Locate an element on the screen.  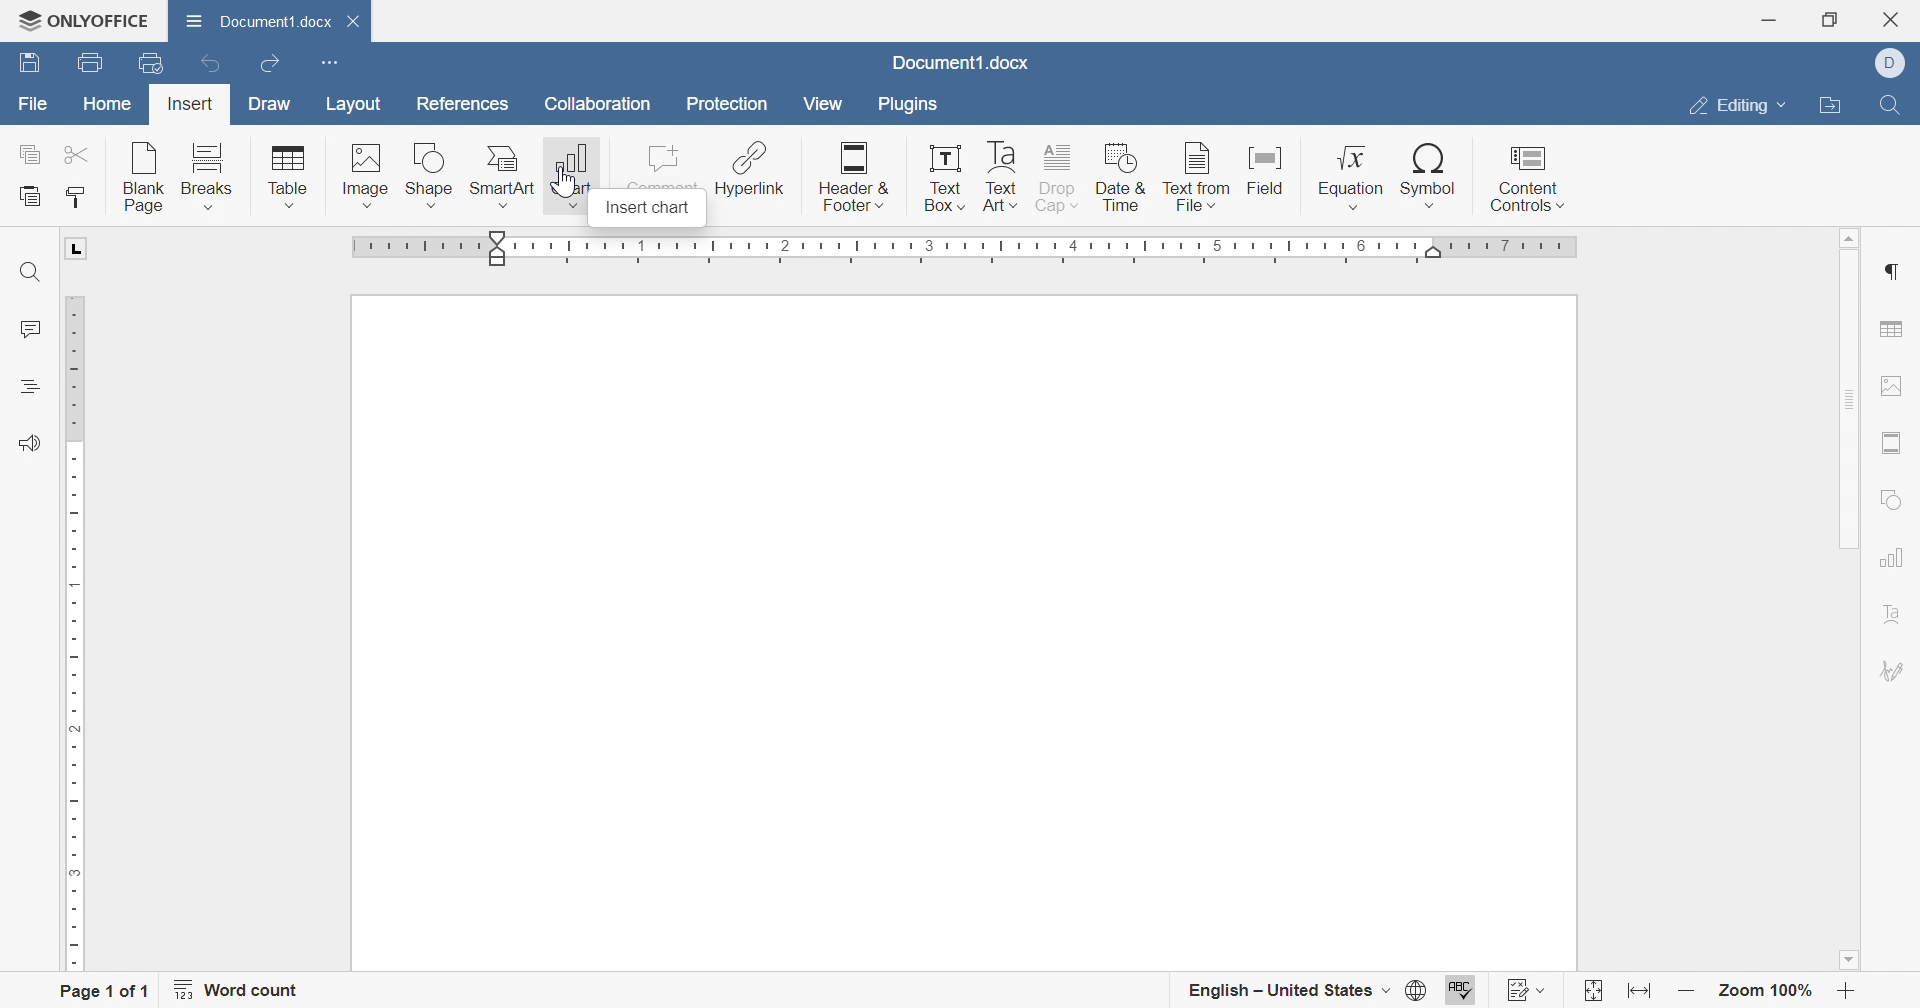
Chart settings is located at coordinates (1898, 557).